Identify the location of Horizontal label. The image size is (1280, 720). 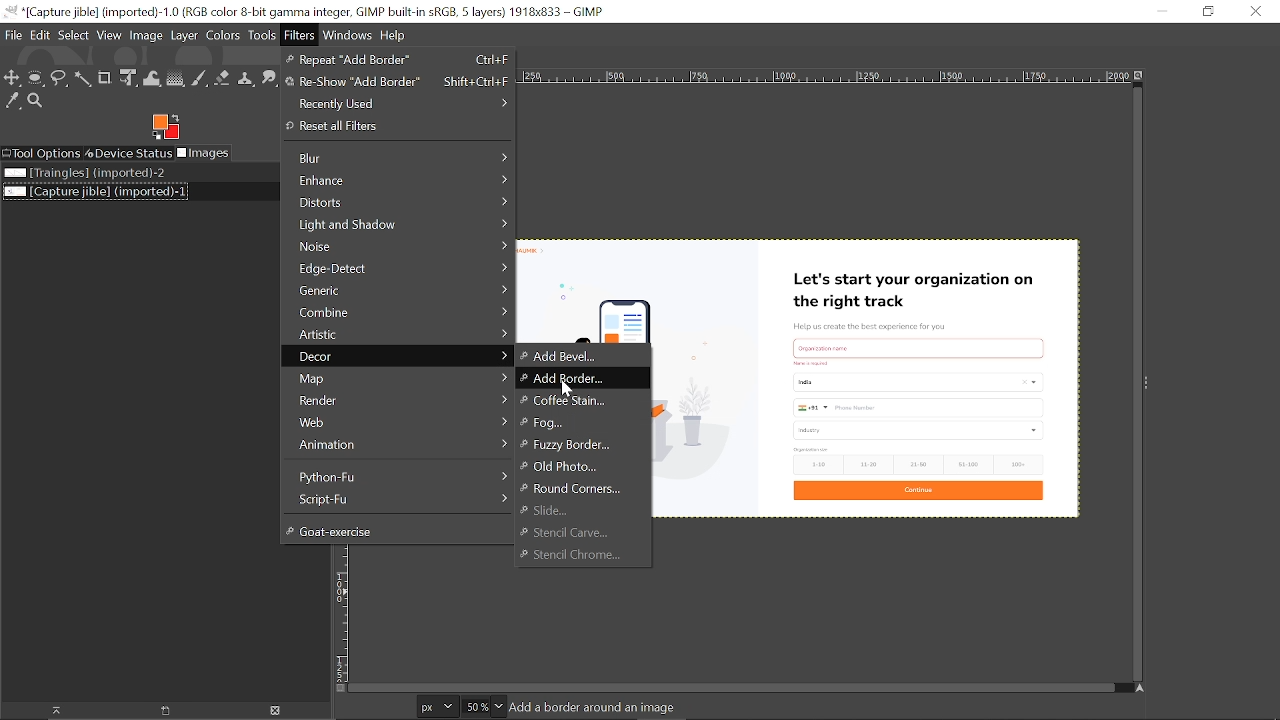
(827, 77).